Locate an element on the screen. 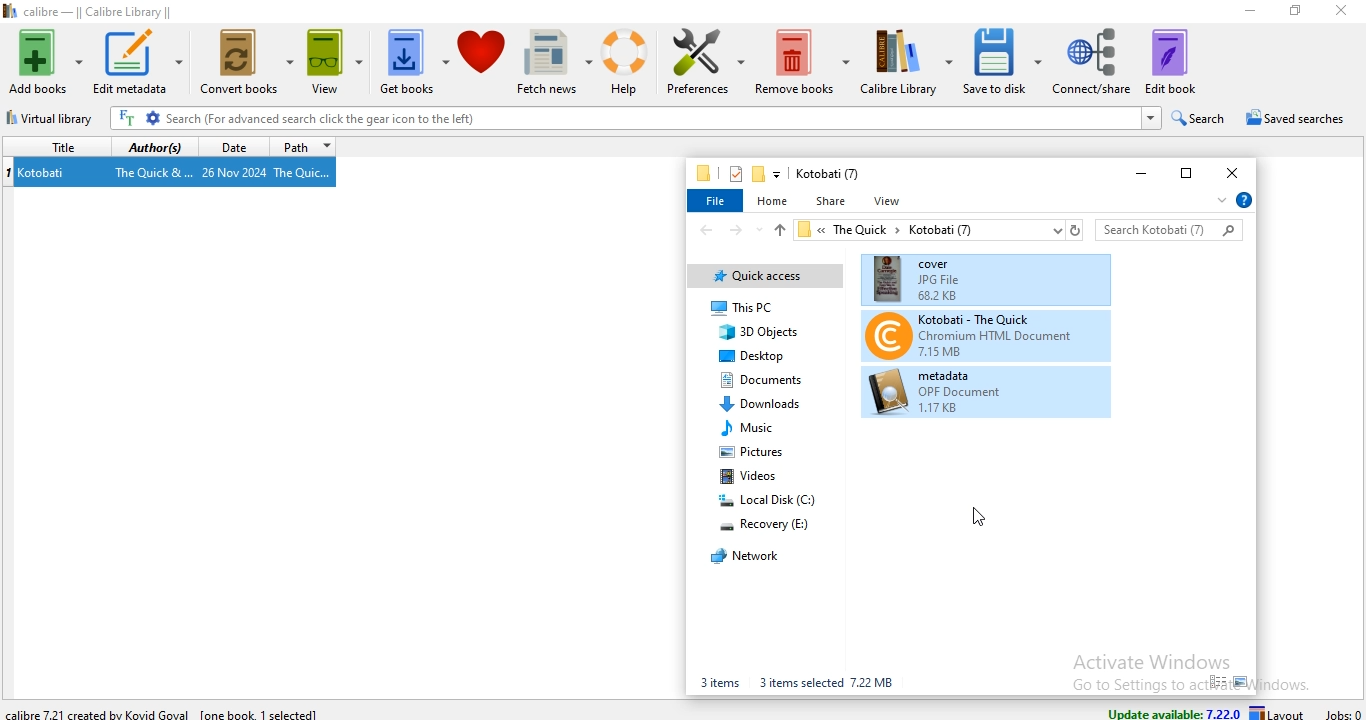 The height and width of the screenshot is (720, 1366). This PC is located at coordinates (768, 308).